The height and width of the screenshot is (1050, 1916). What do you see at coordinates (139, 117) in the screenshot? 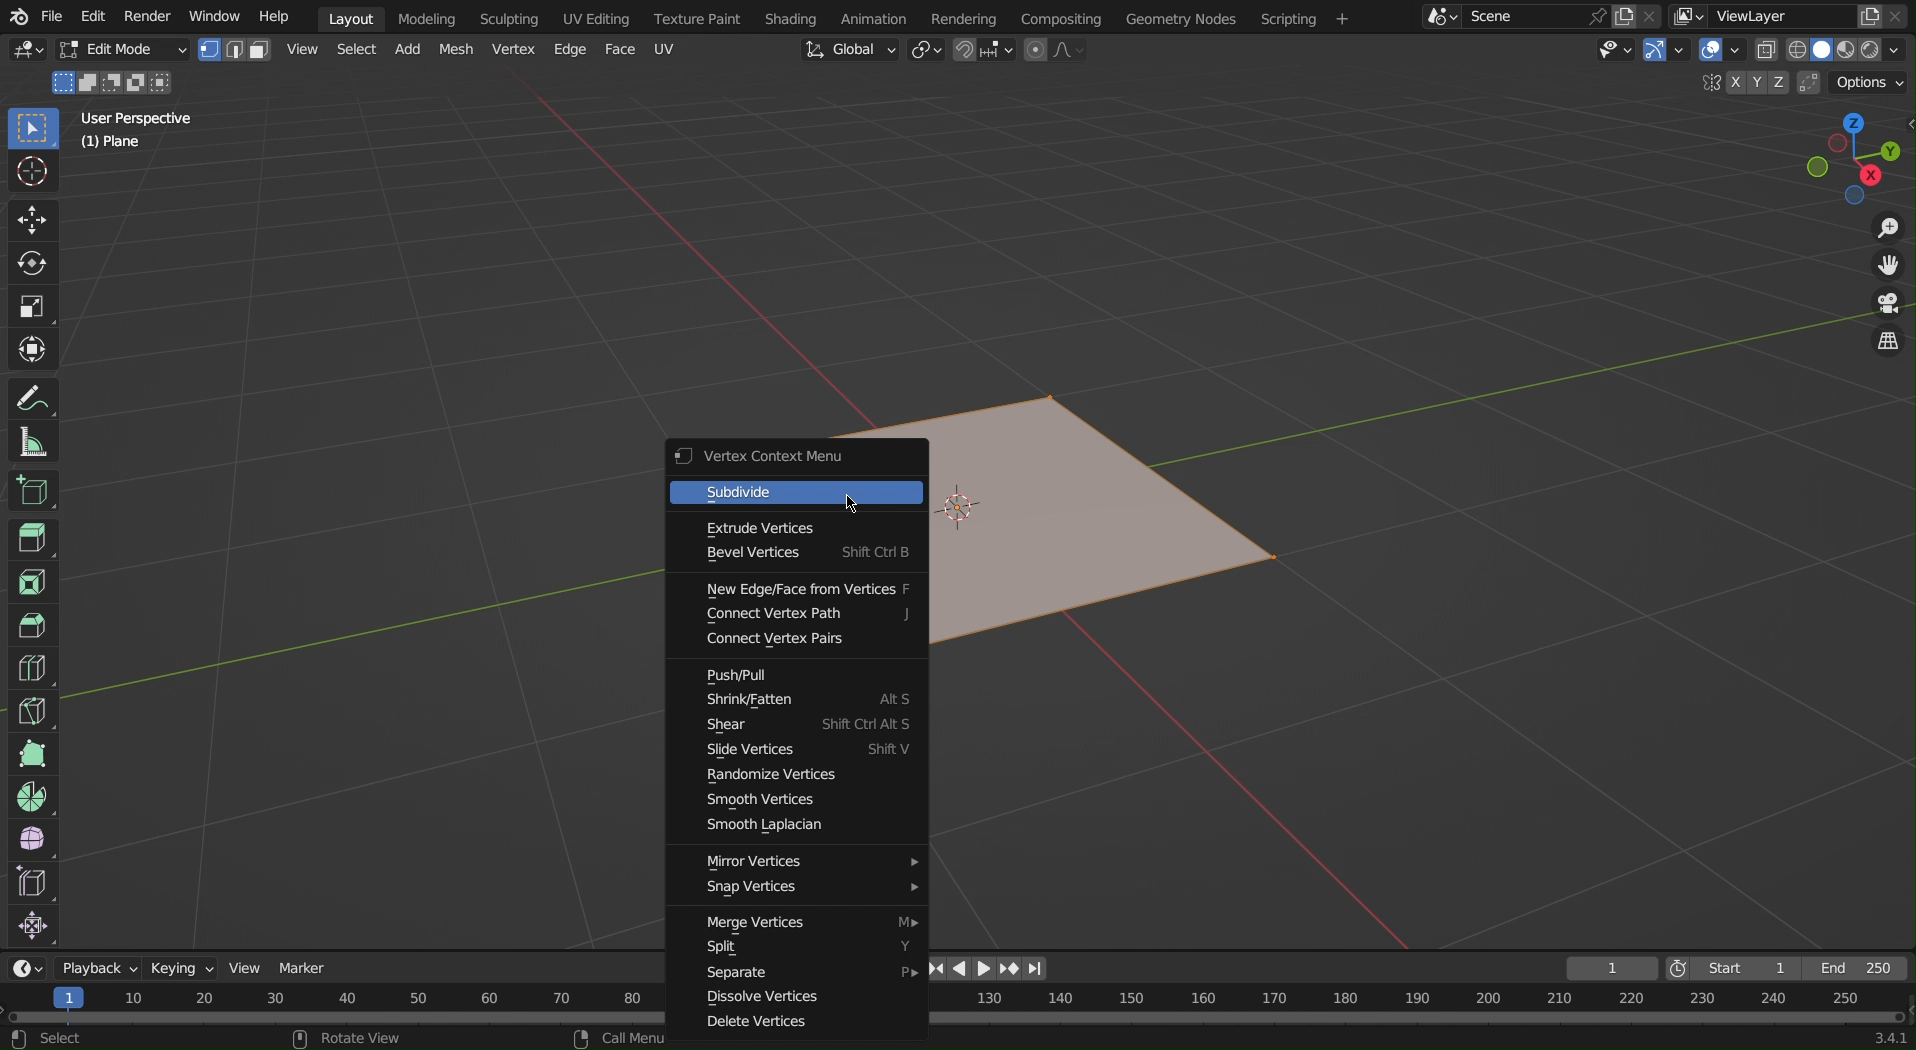
I see `User Perspective` at bounding box center [139, 117].